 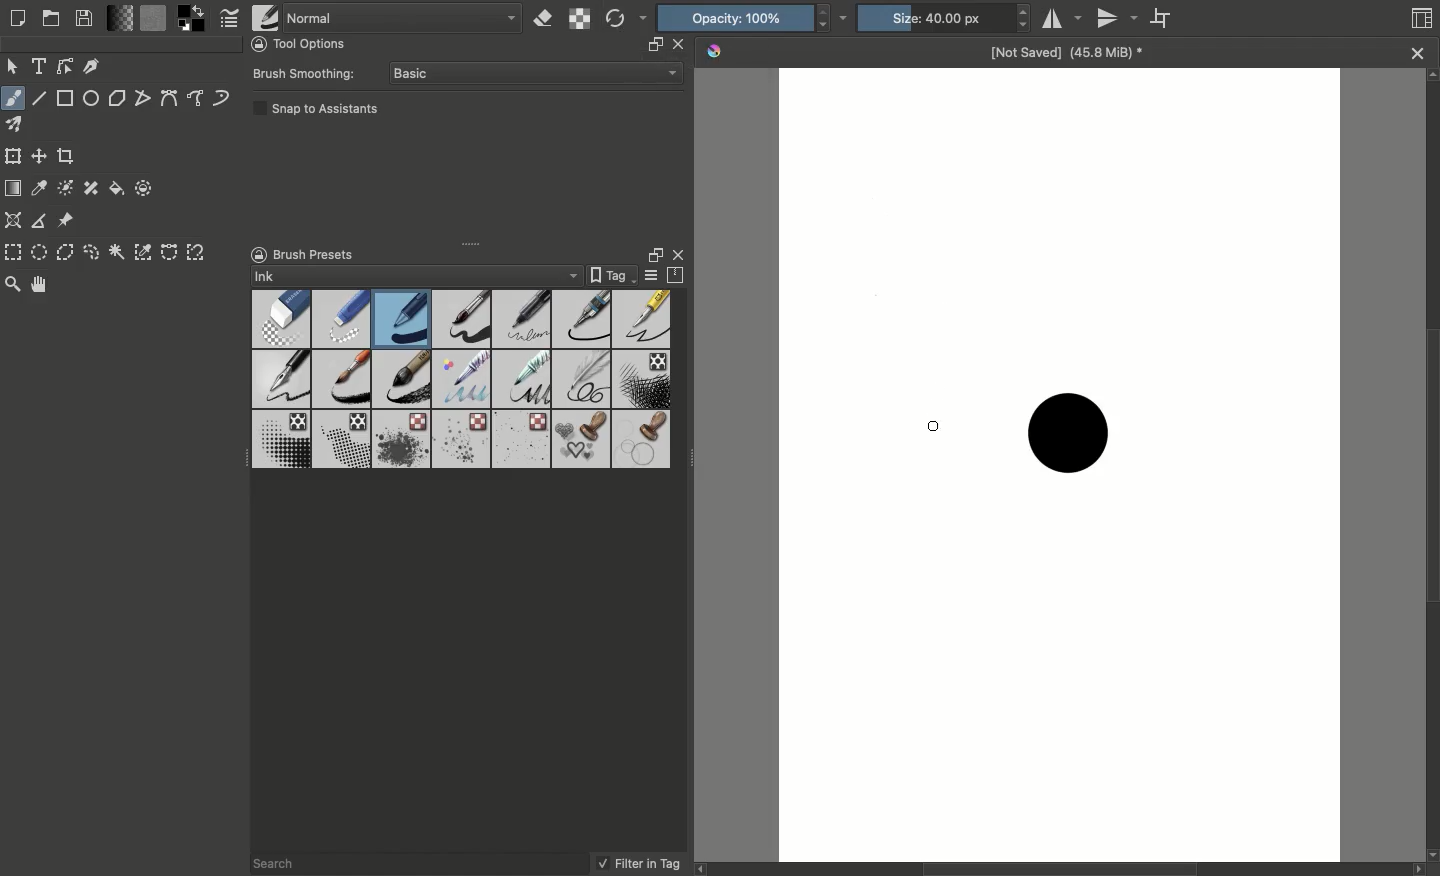 What do you see at coordinates (121, 17) in the screenshot?
I see `Fill gradients` at bounding box center [121, 17].